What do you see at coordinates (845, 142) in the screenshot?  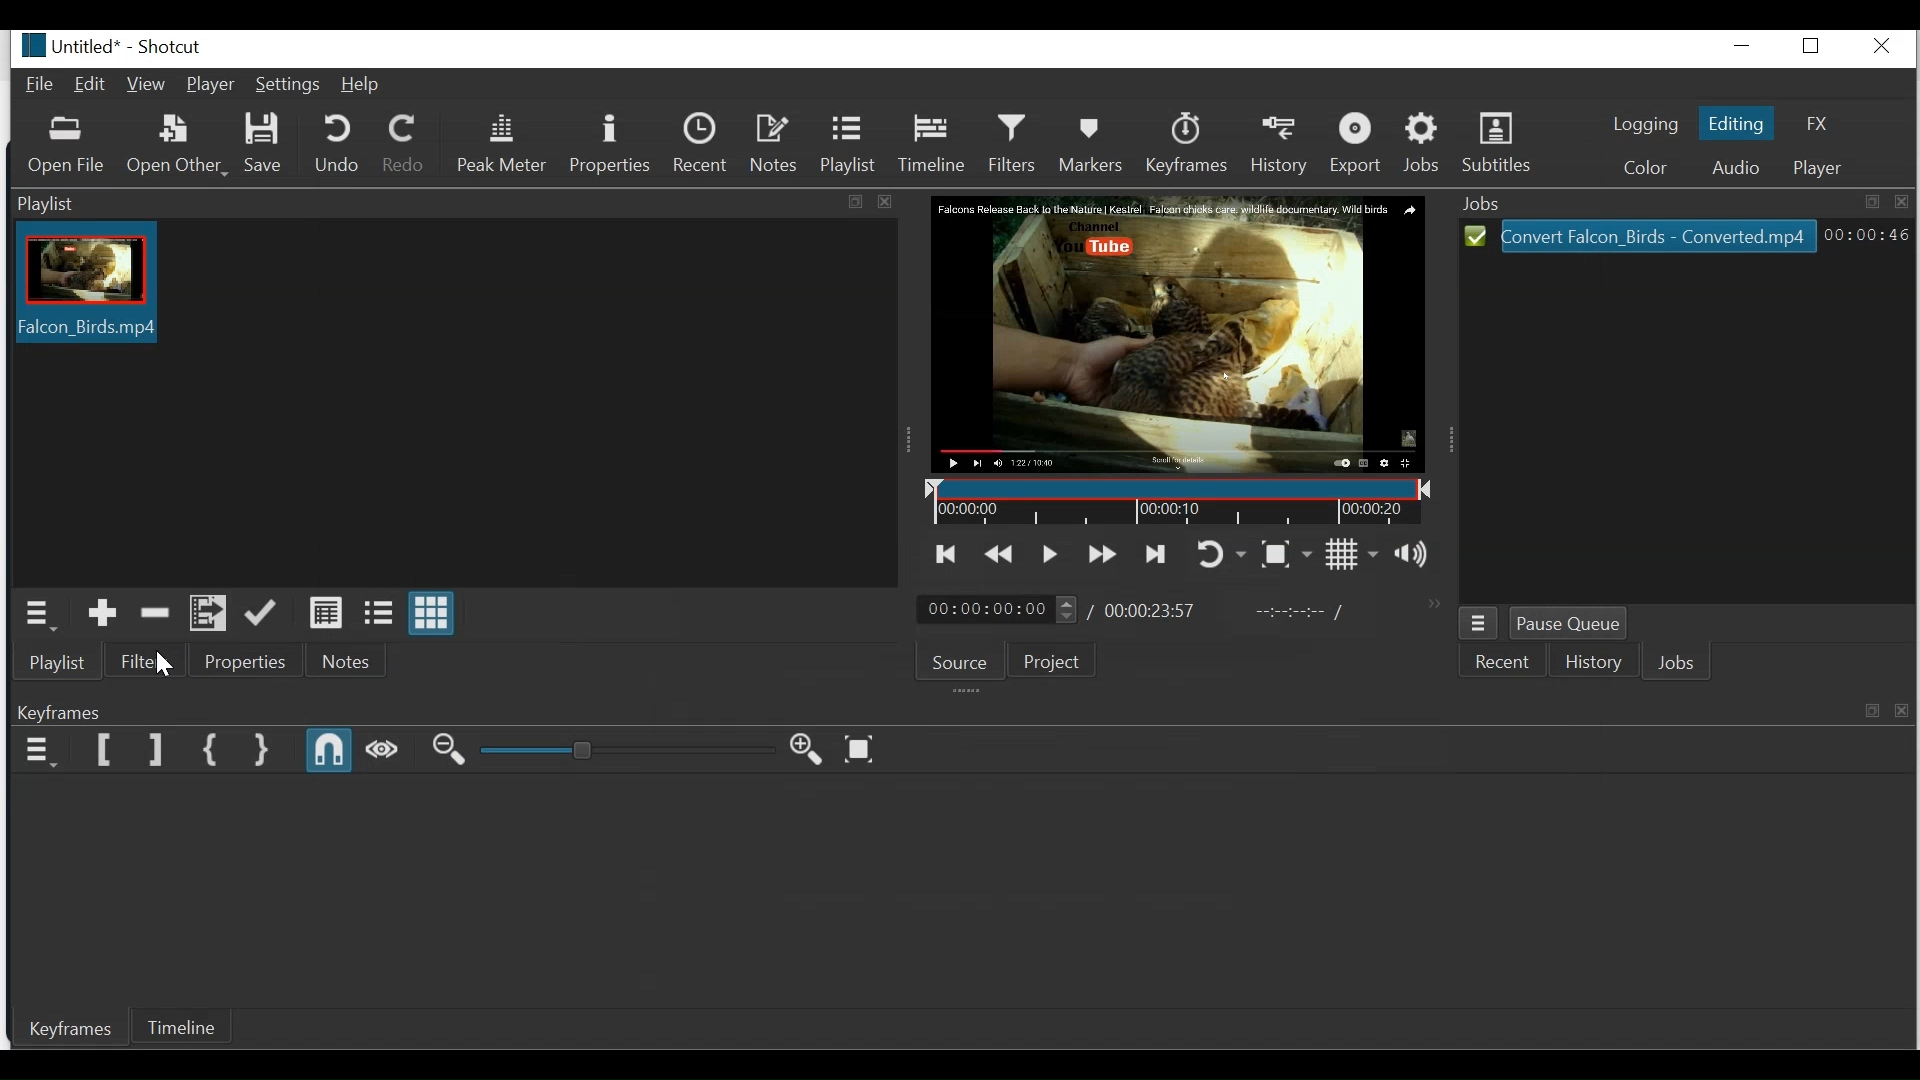 I see `Playlist` at bounding box center [845, 142].